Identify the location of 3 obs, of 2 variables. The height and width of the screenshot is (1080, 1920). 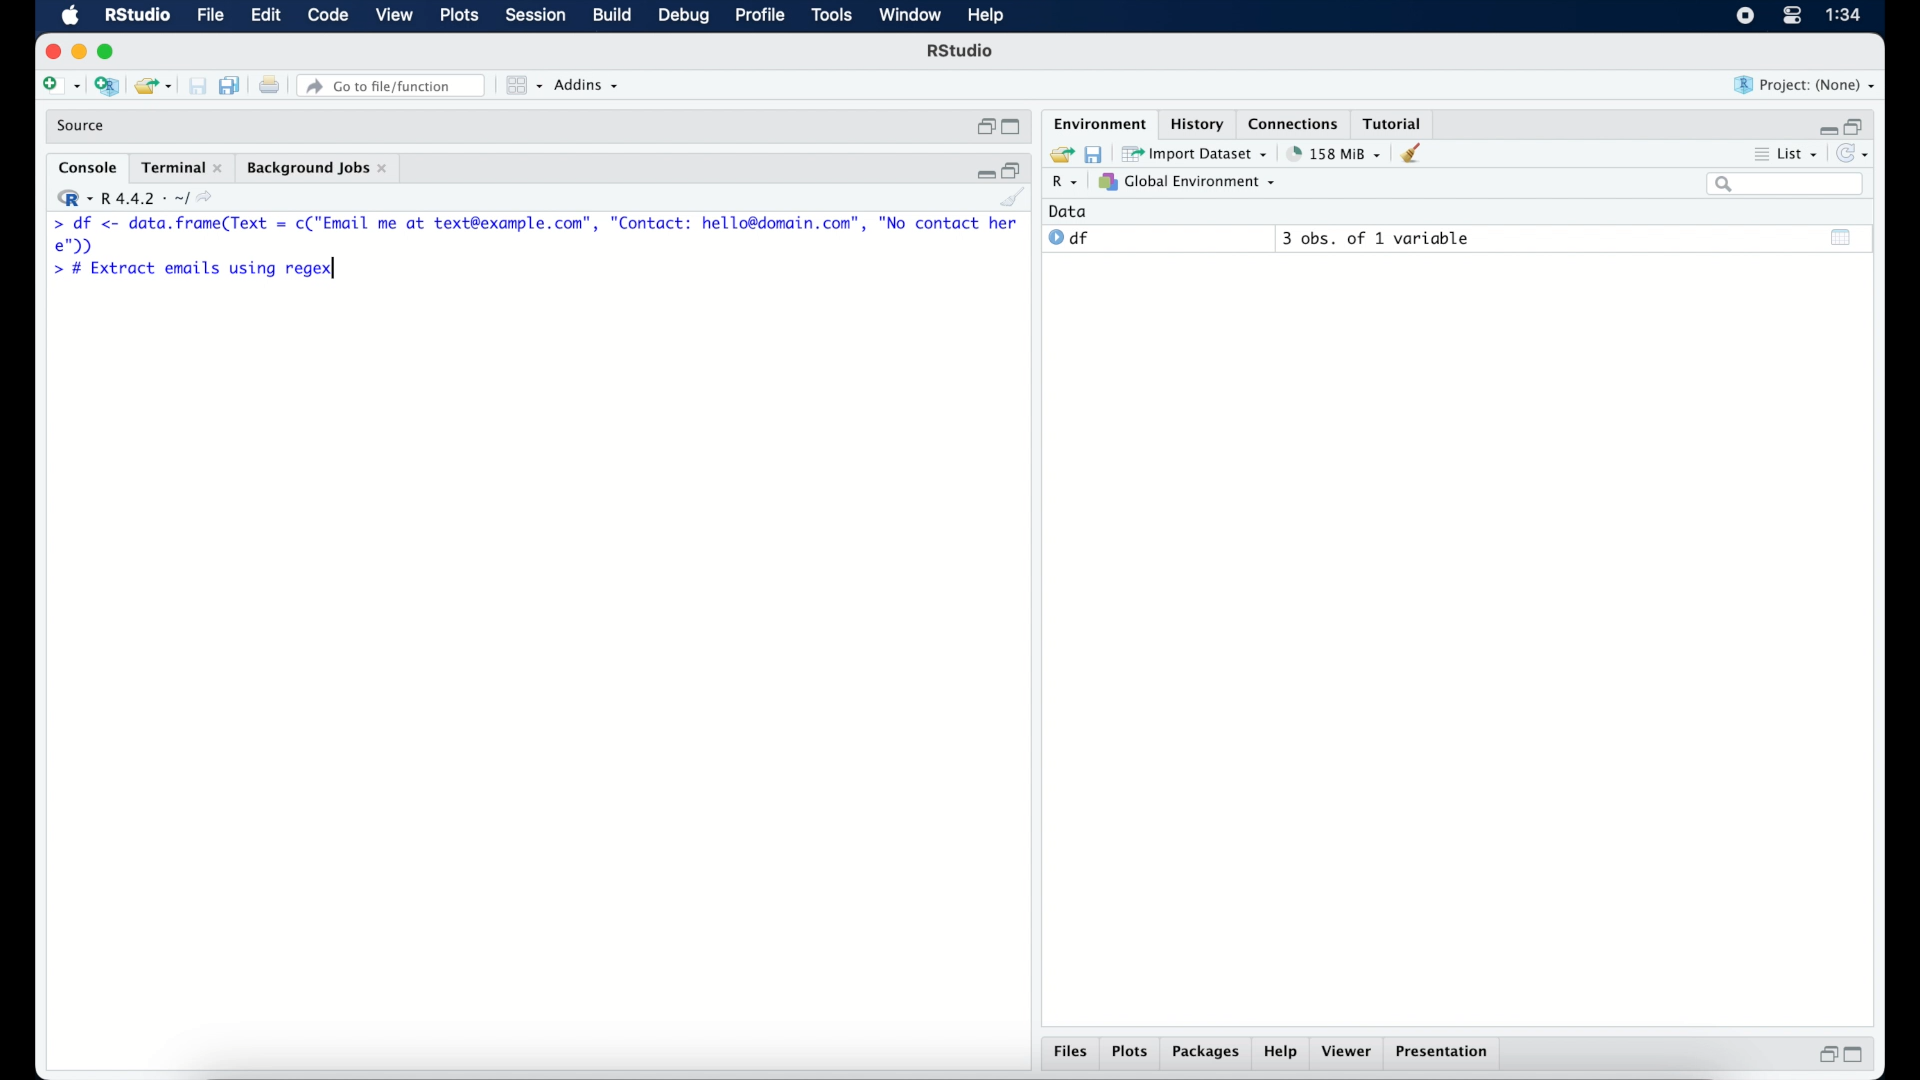
(1381, 238).